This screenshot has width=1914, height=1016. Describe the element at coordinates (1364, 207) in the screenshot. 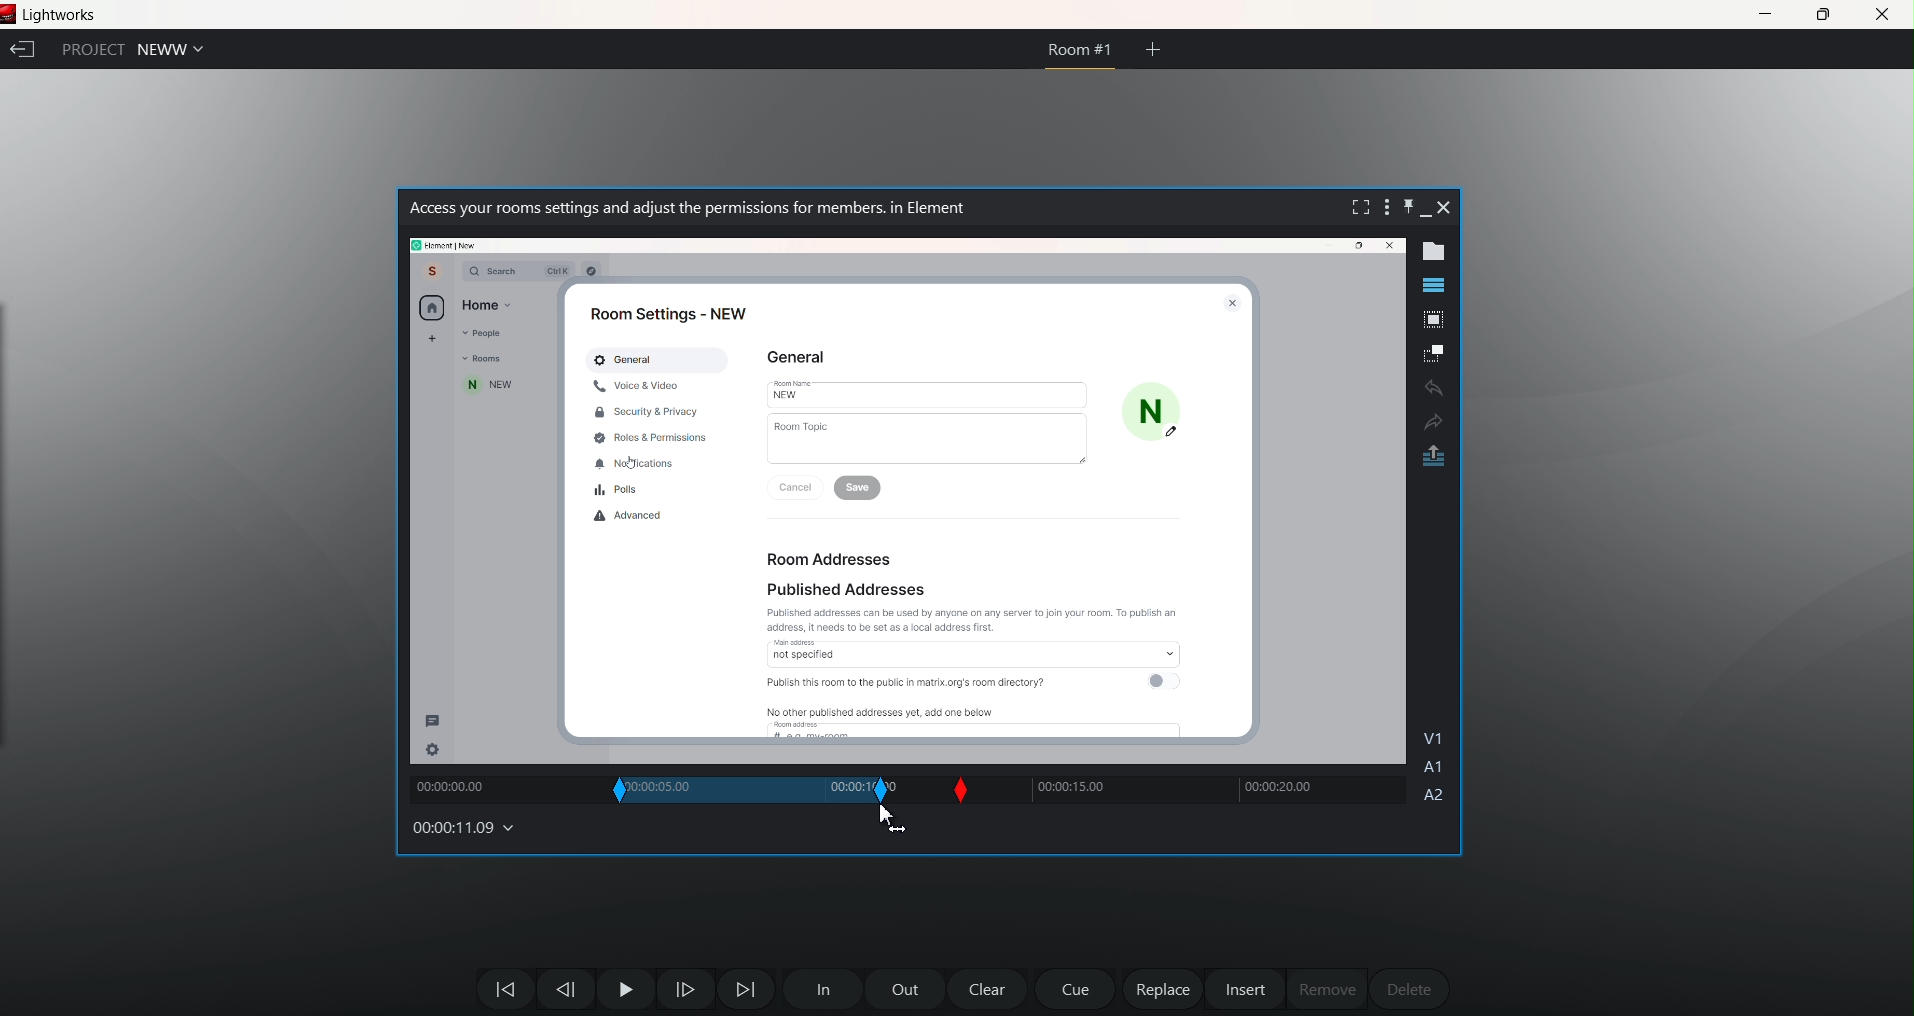

I see `fullscreen` at that location.